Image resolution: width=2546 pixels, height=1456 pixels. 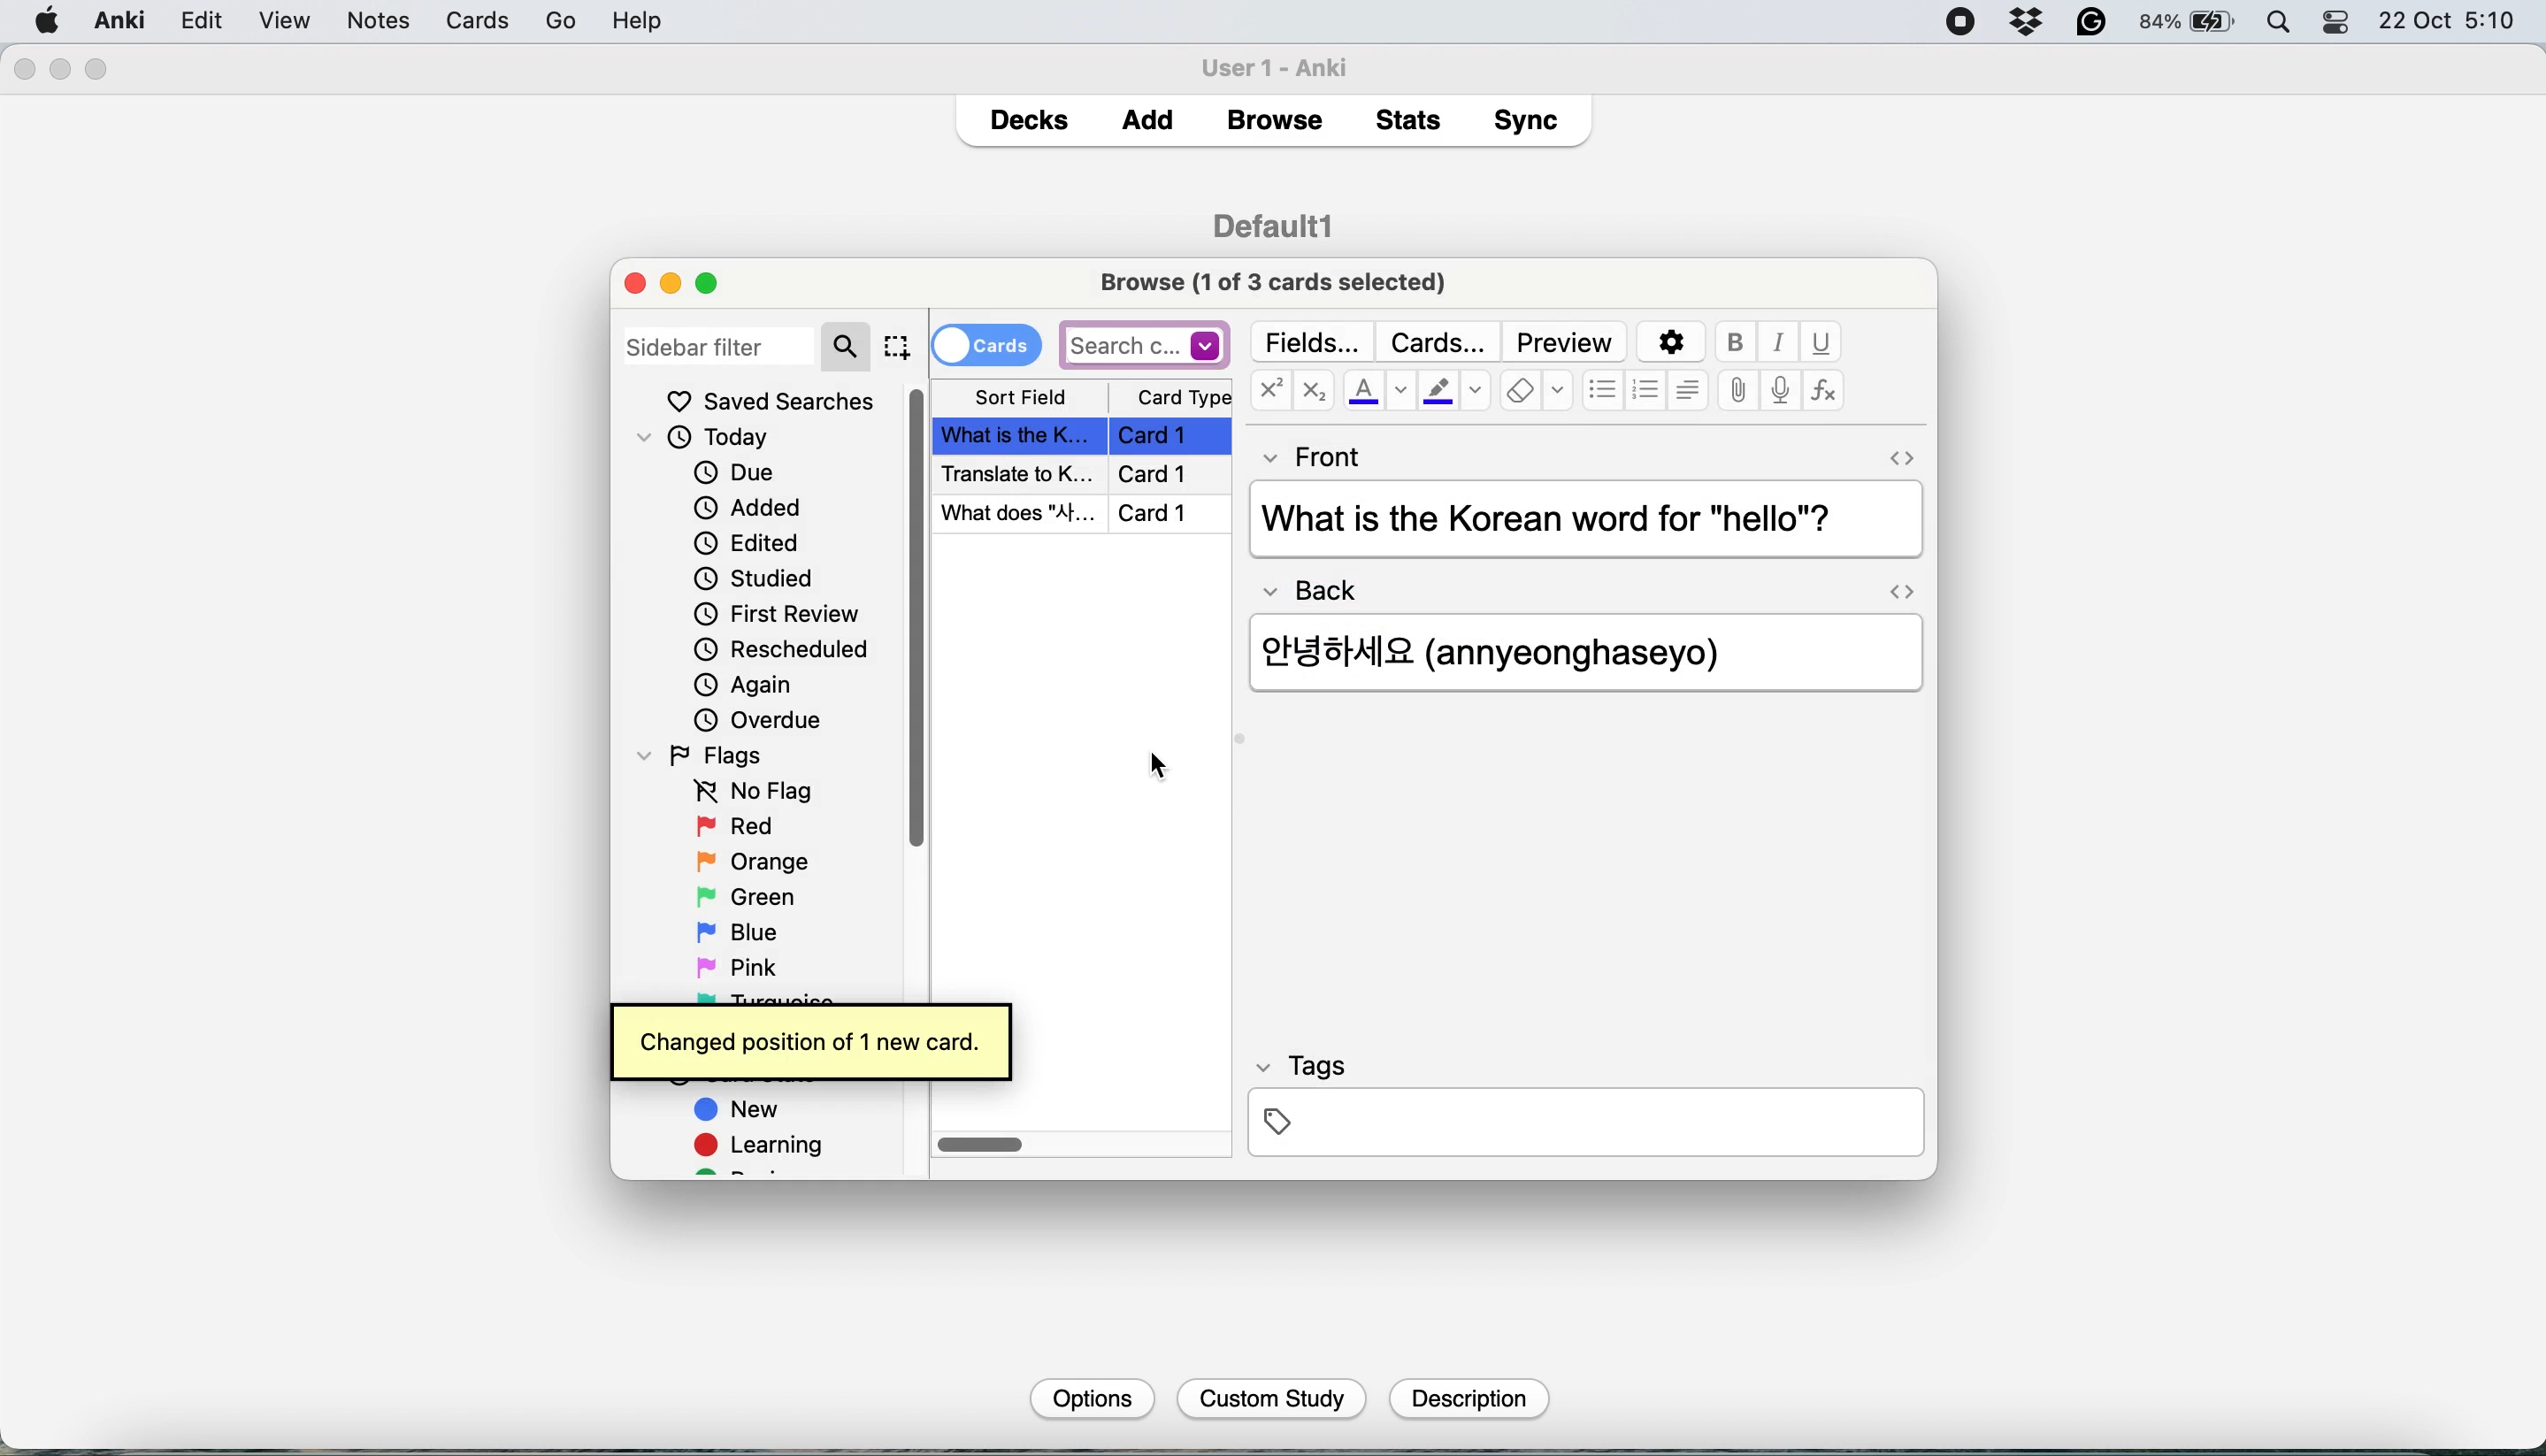 I want to click on overdue, so click(x=755, y=720).